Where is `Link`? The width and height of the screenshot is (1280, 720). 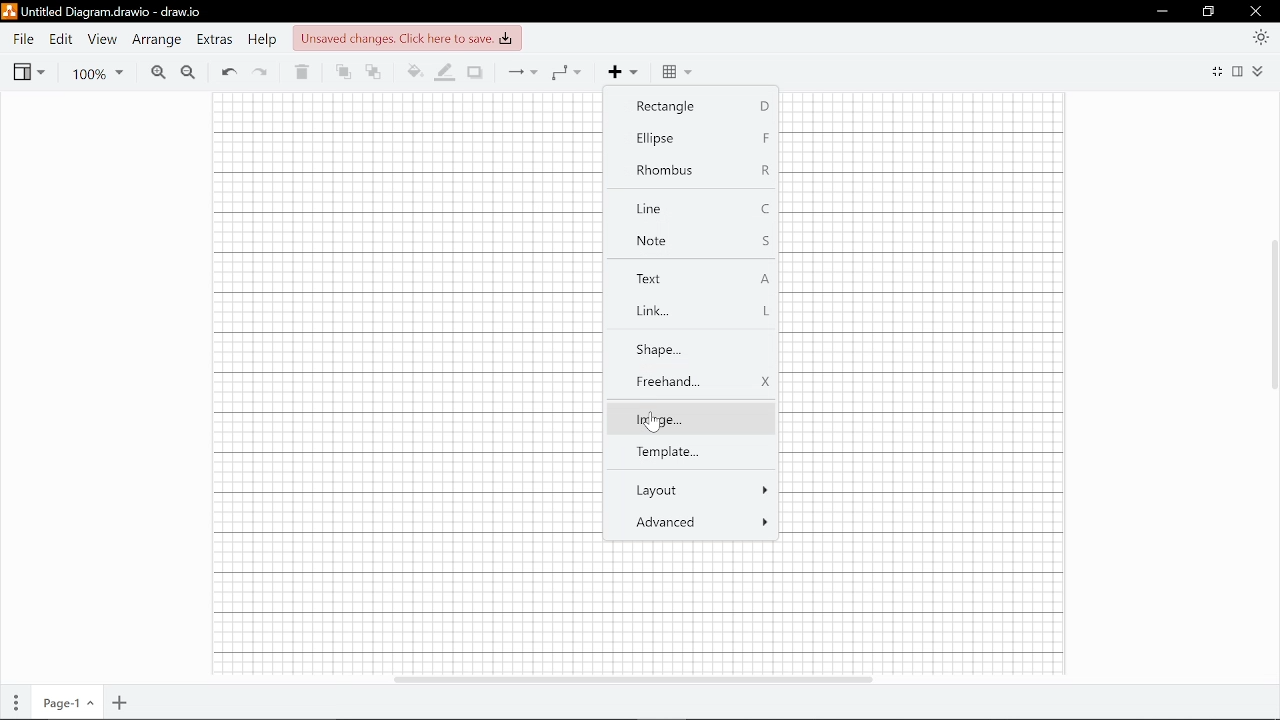
Link is located at coordinates (693, 312).